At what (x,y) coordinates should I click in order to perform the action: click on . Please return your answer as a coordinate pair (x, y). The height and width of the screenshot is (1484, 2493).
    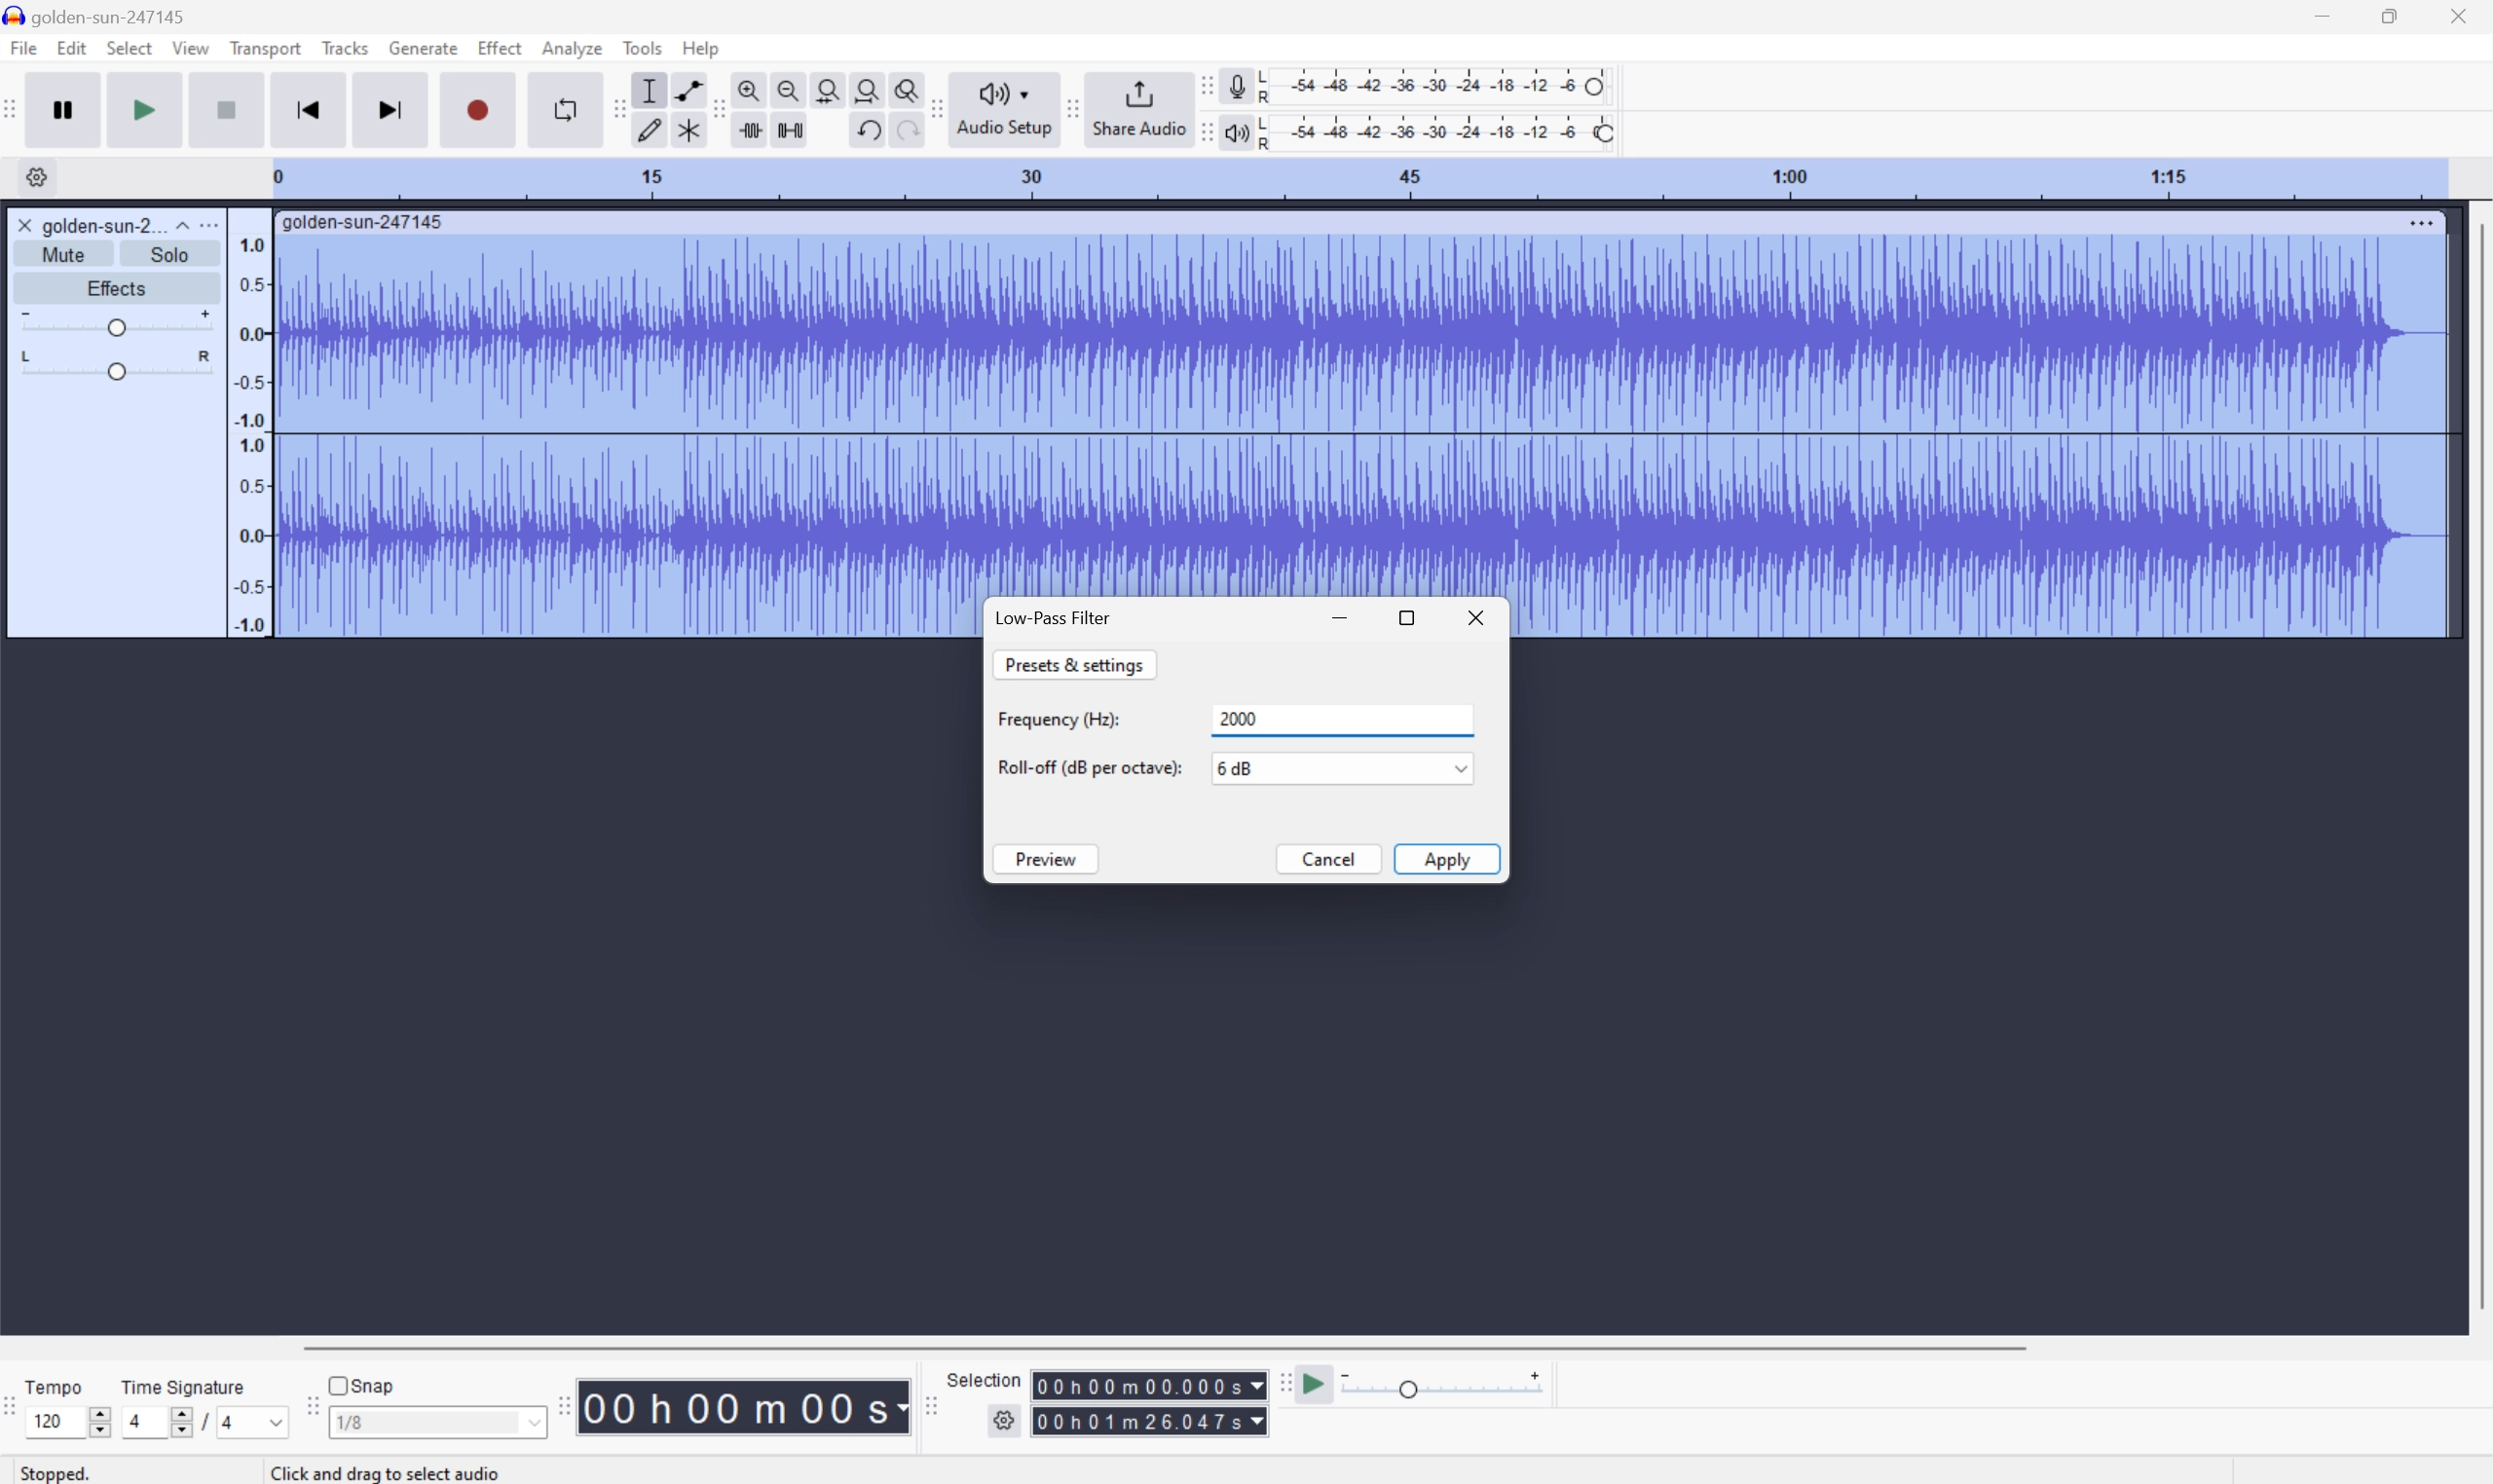
    Looking at the image, I should click on (1149, 1385).